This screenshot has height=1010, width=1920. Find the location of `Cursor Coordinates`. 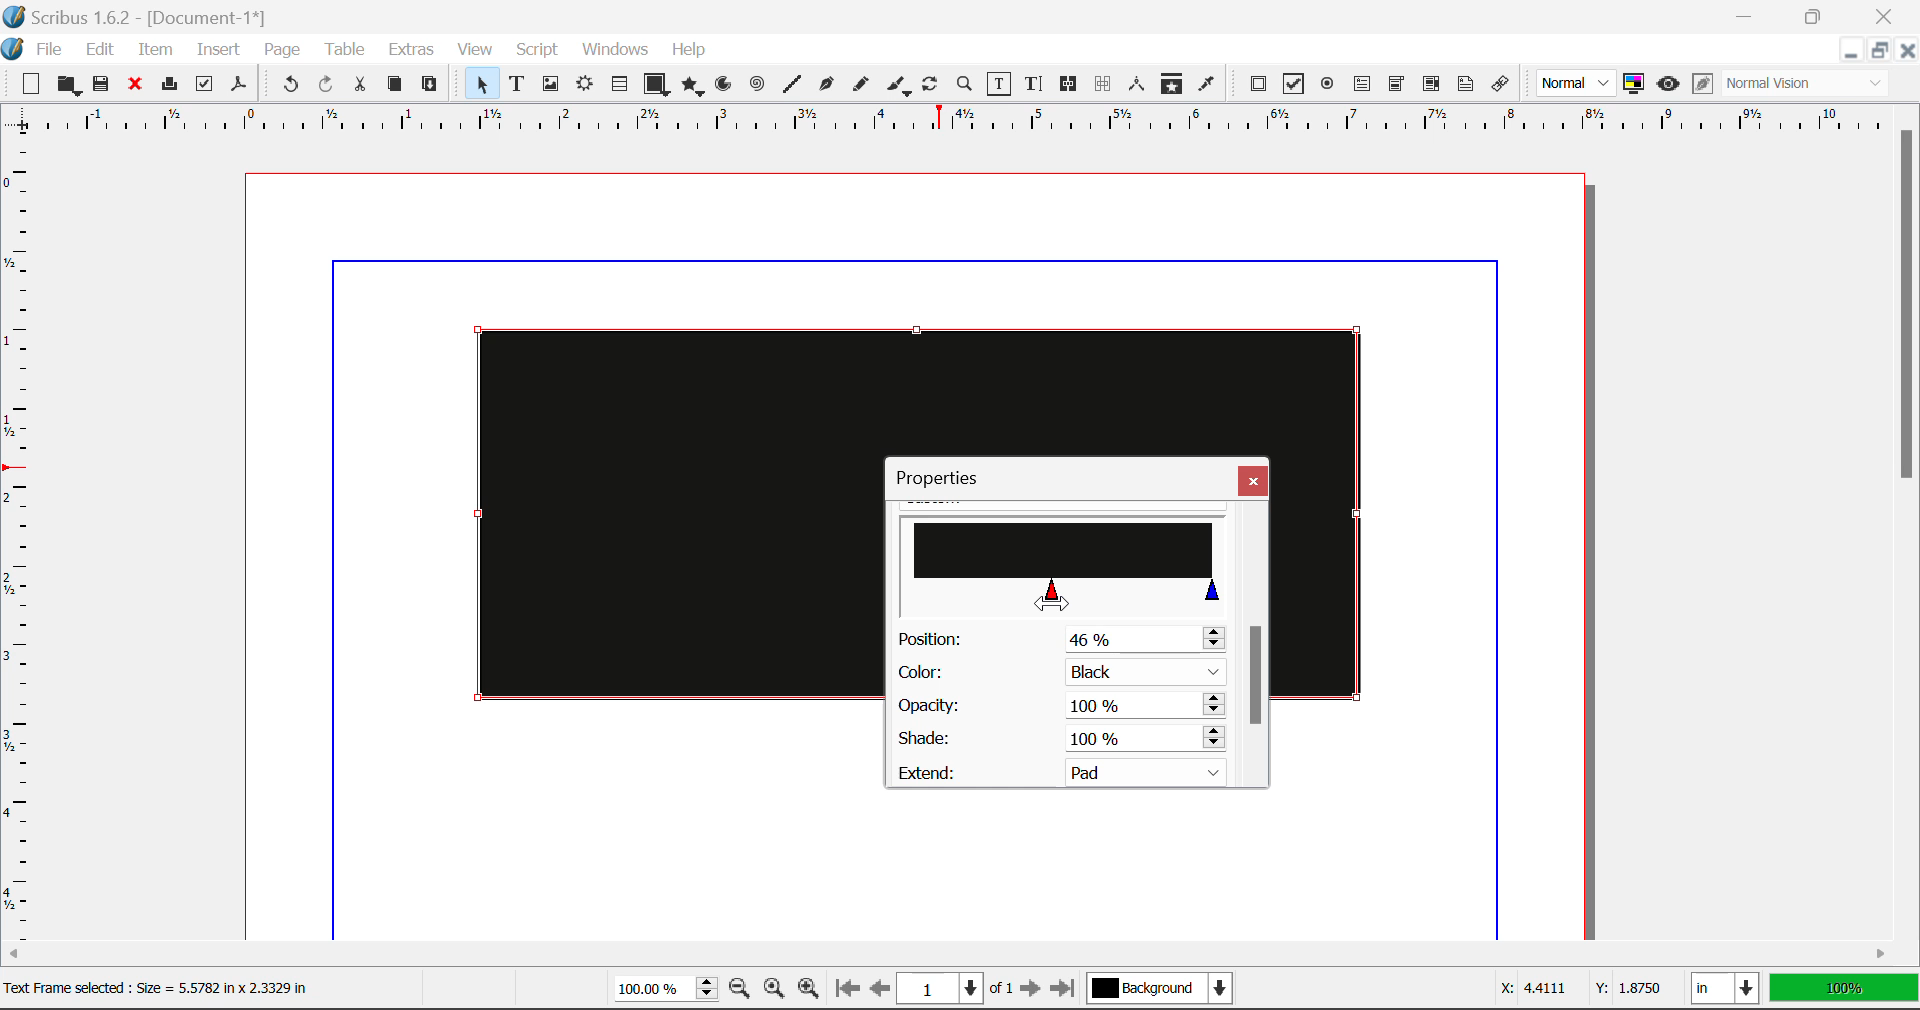

Cursor Coordinates is located at coordinates (1576, 989).